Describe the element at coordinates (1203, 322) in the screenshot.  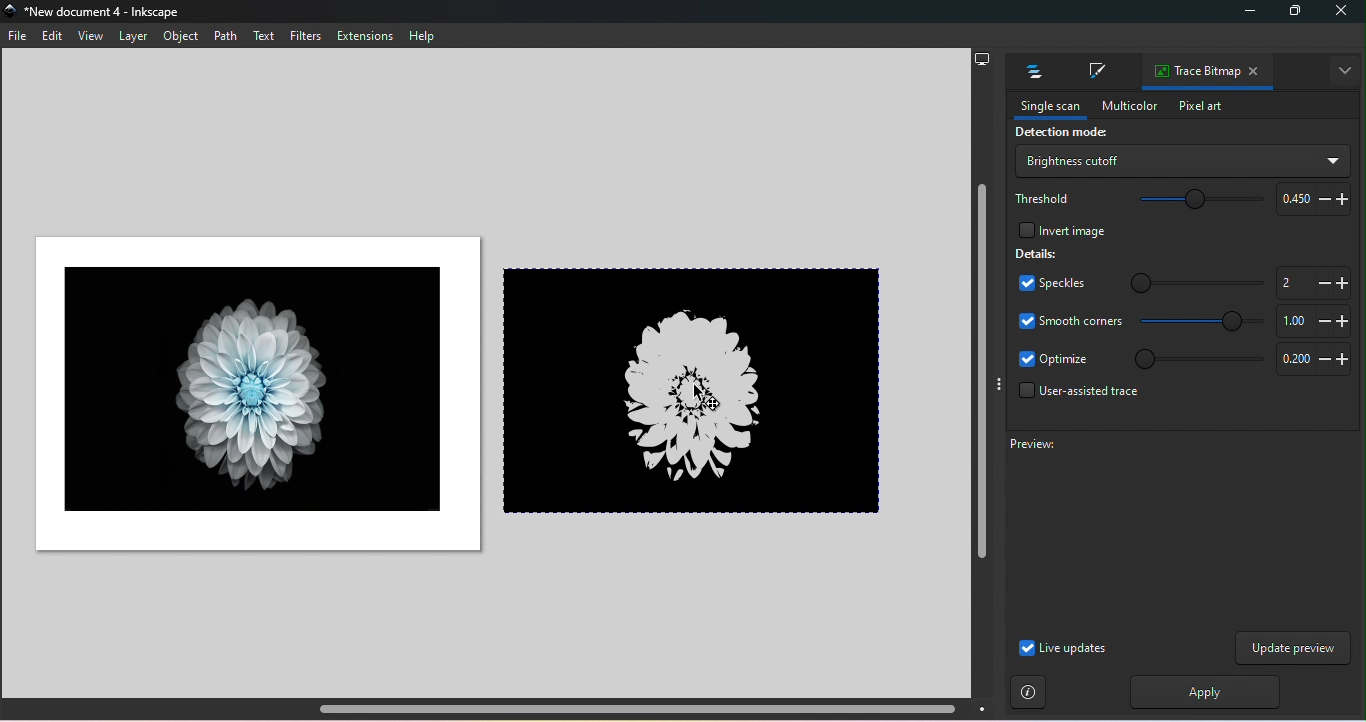
I see `Smooth corners slide bar` at that location.